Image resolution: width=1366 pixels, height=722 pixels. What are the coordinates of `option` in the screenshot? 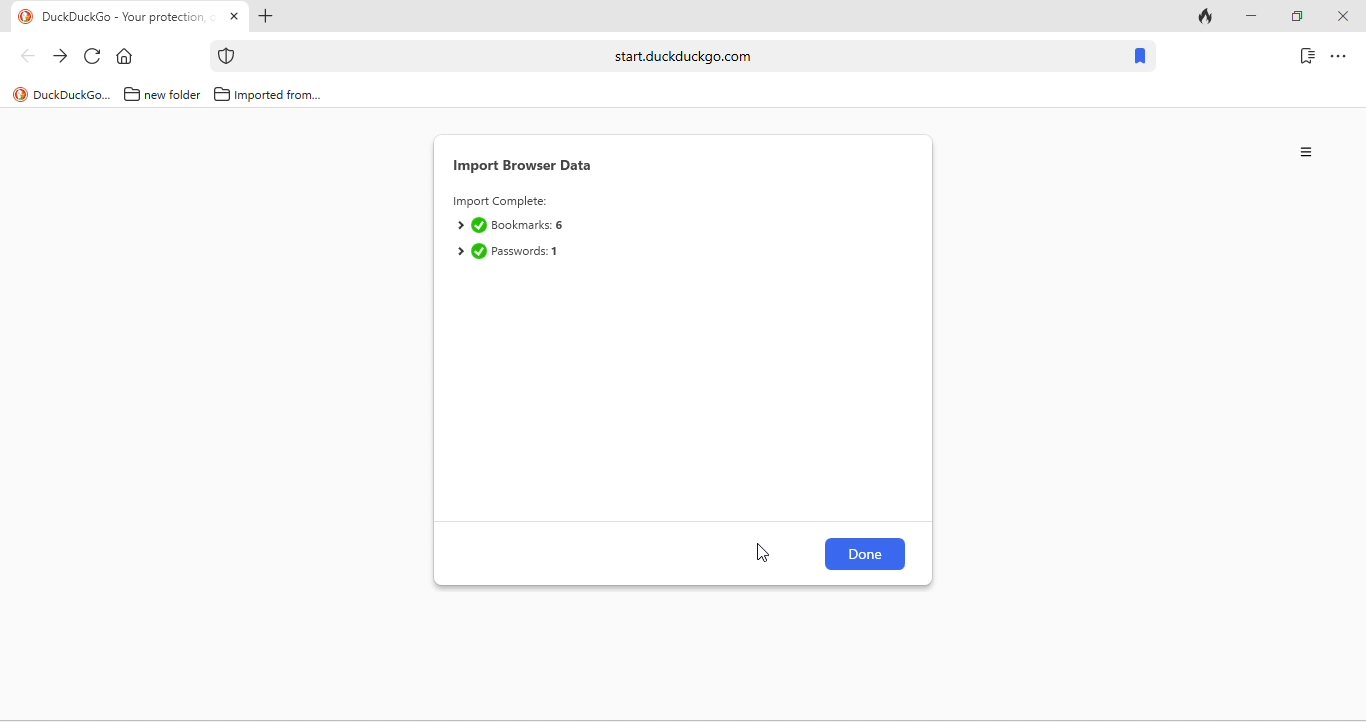 It's located at (1339, 55).